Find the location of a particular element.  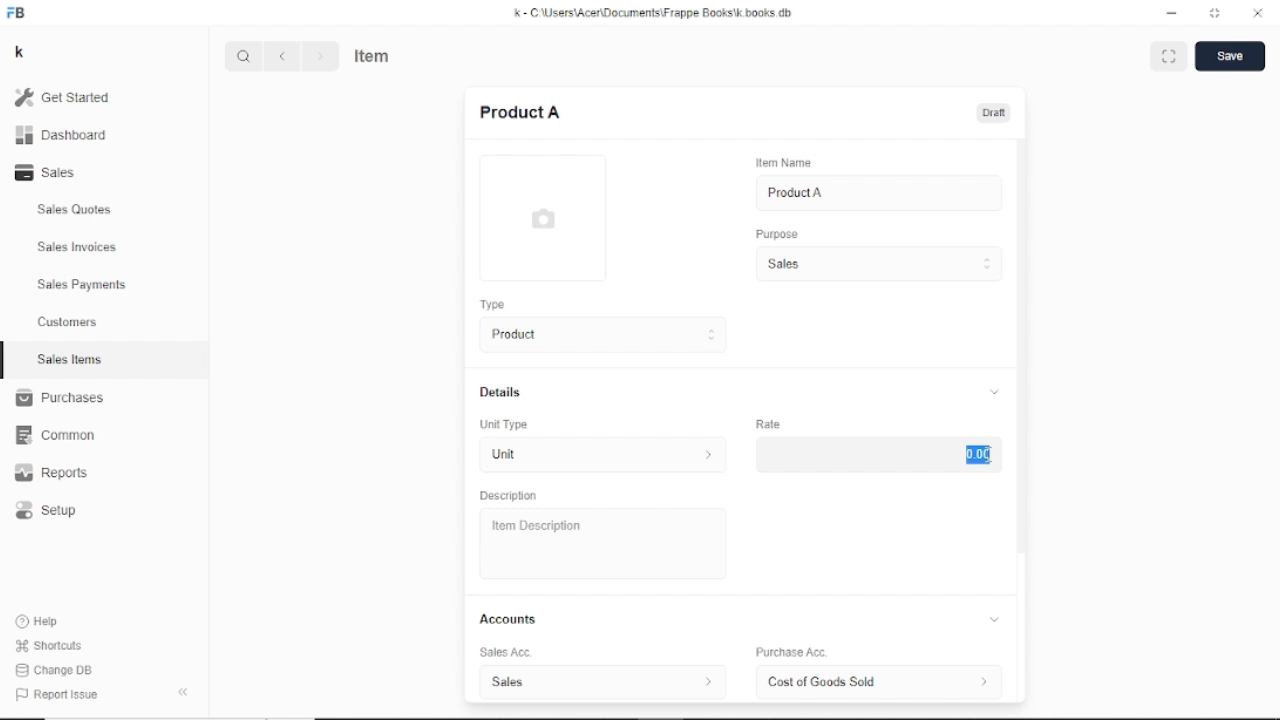

Change DB is located at coordinates (57, 671).